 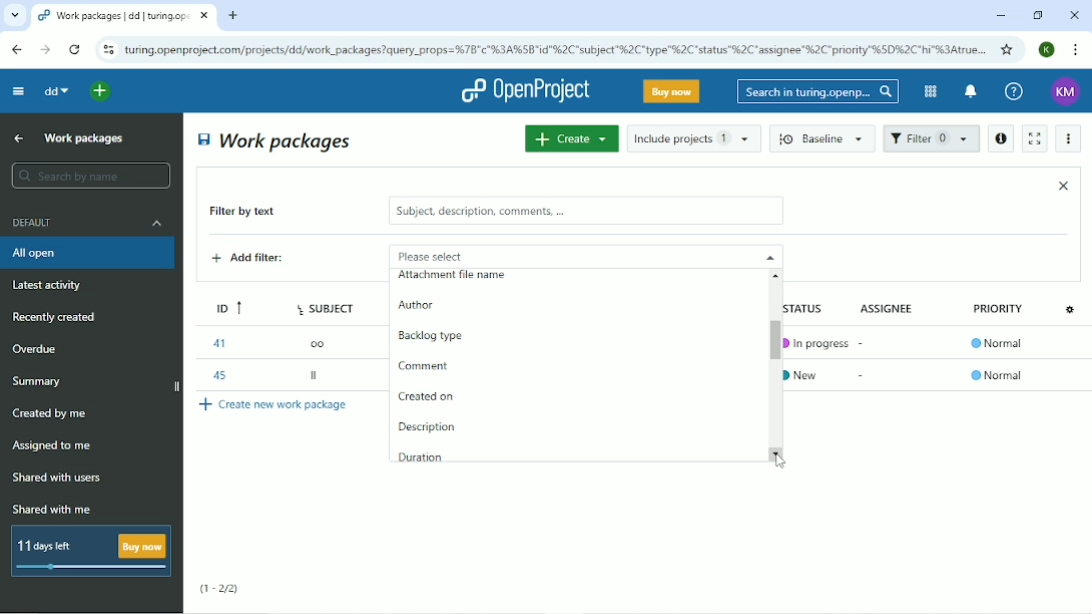 What do you see at coordinates (233, 16) in the screenshot?
I see `New tab` at bounding box center [233, 16].